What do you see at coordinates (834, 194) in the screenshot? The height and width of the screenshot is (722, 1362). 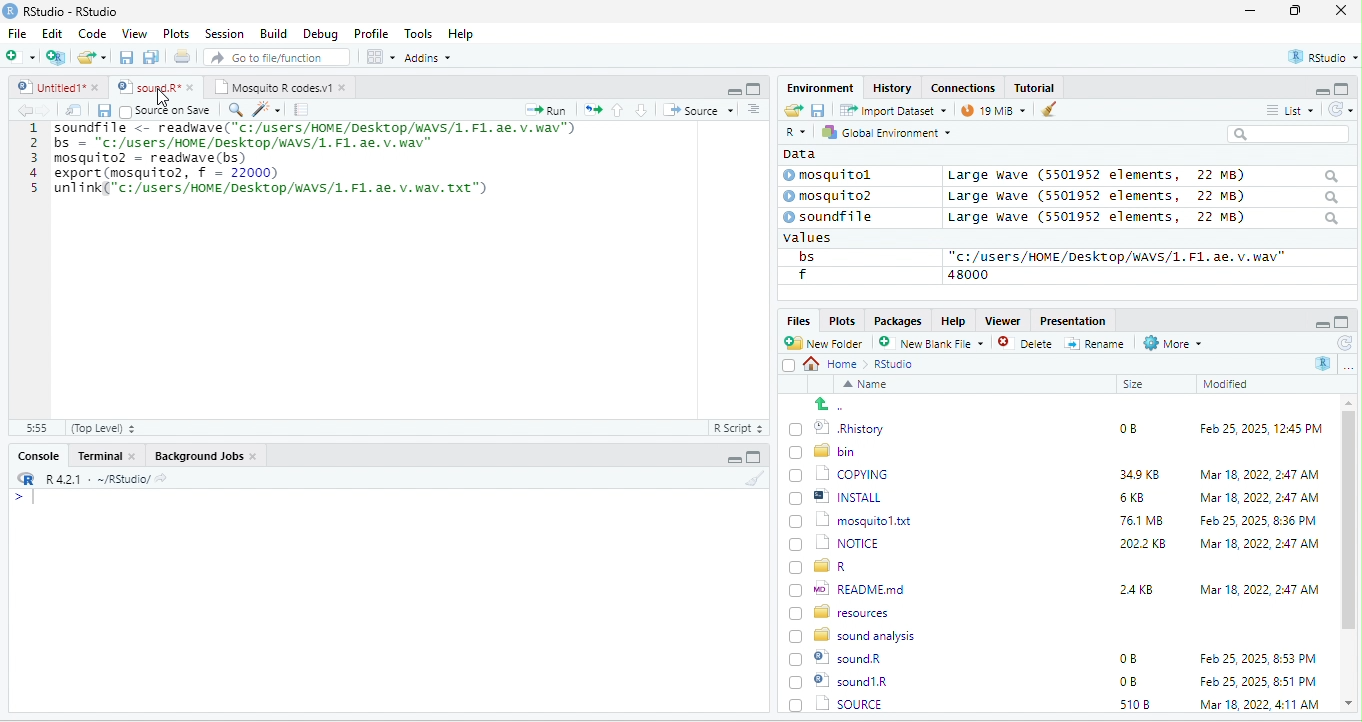 I see `© mosquito?` at bounding box center [834, 194].